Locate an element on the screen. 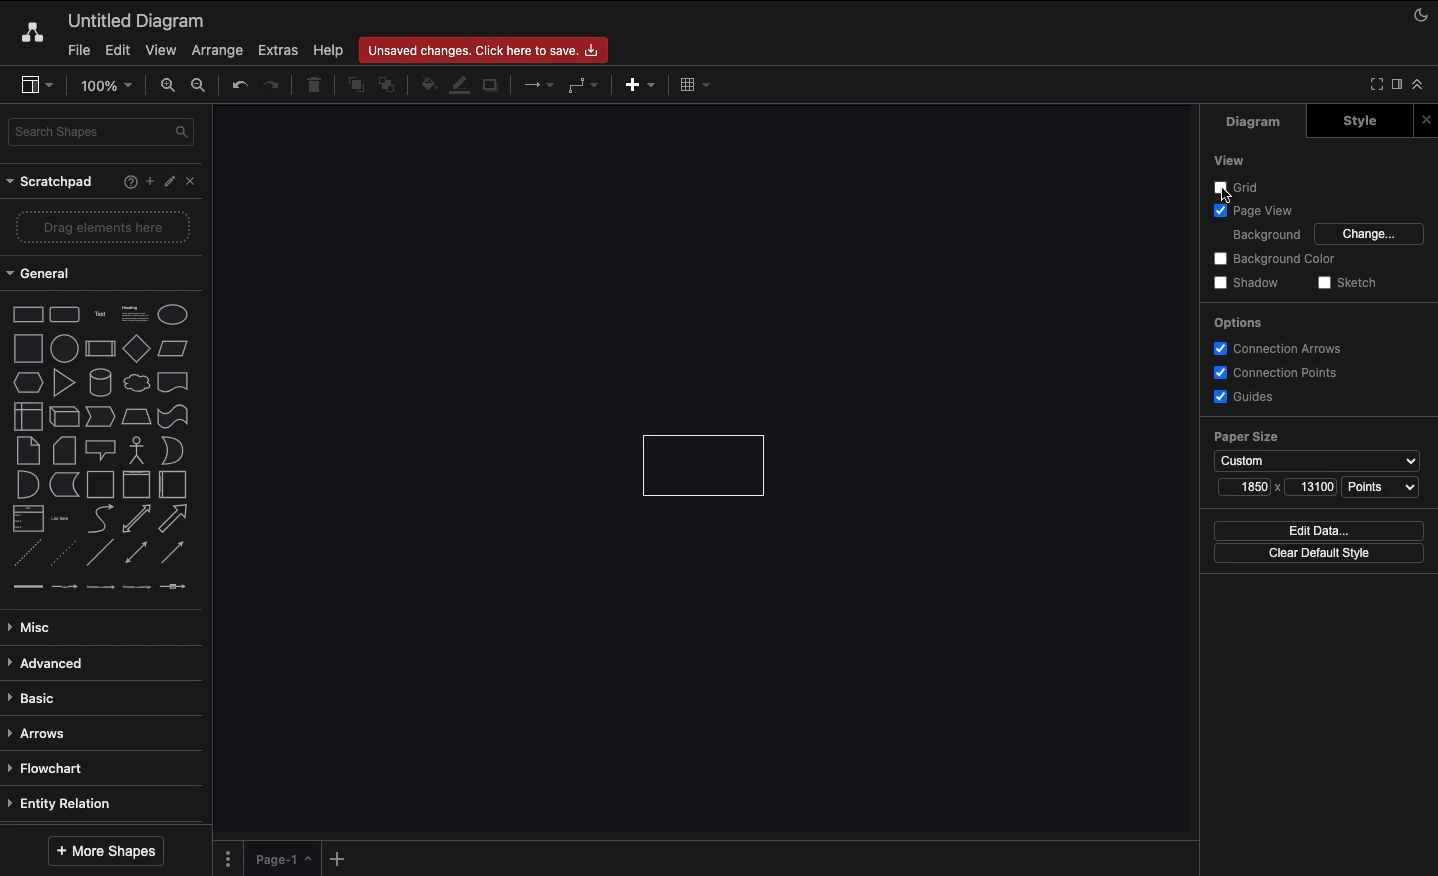  Zoom in is located at coordinates (168, 85).